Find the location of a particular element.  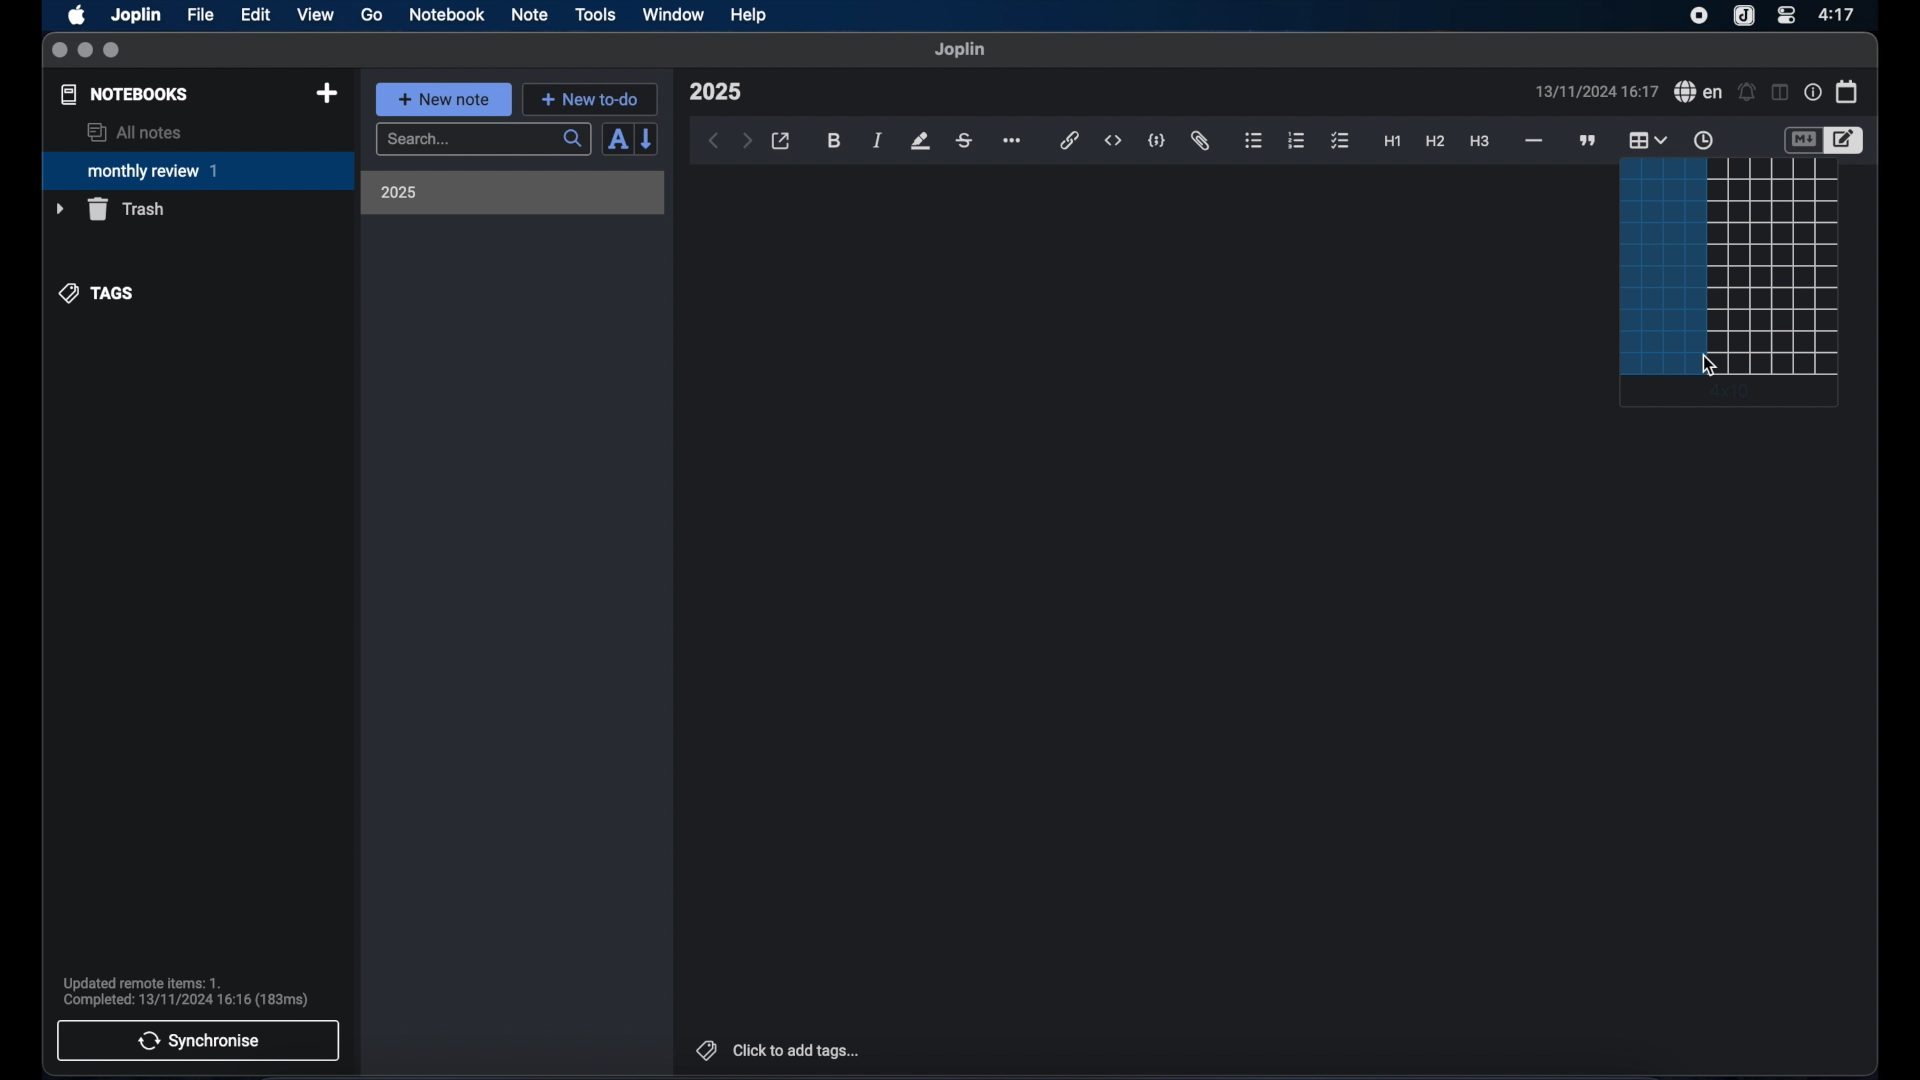

highlight is located at coordinates (920, 141).